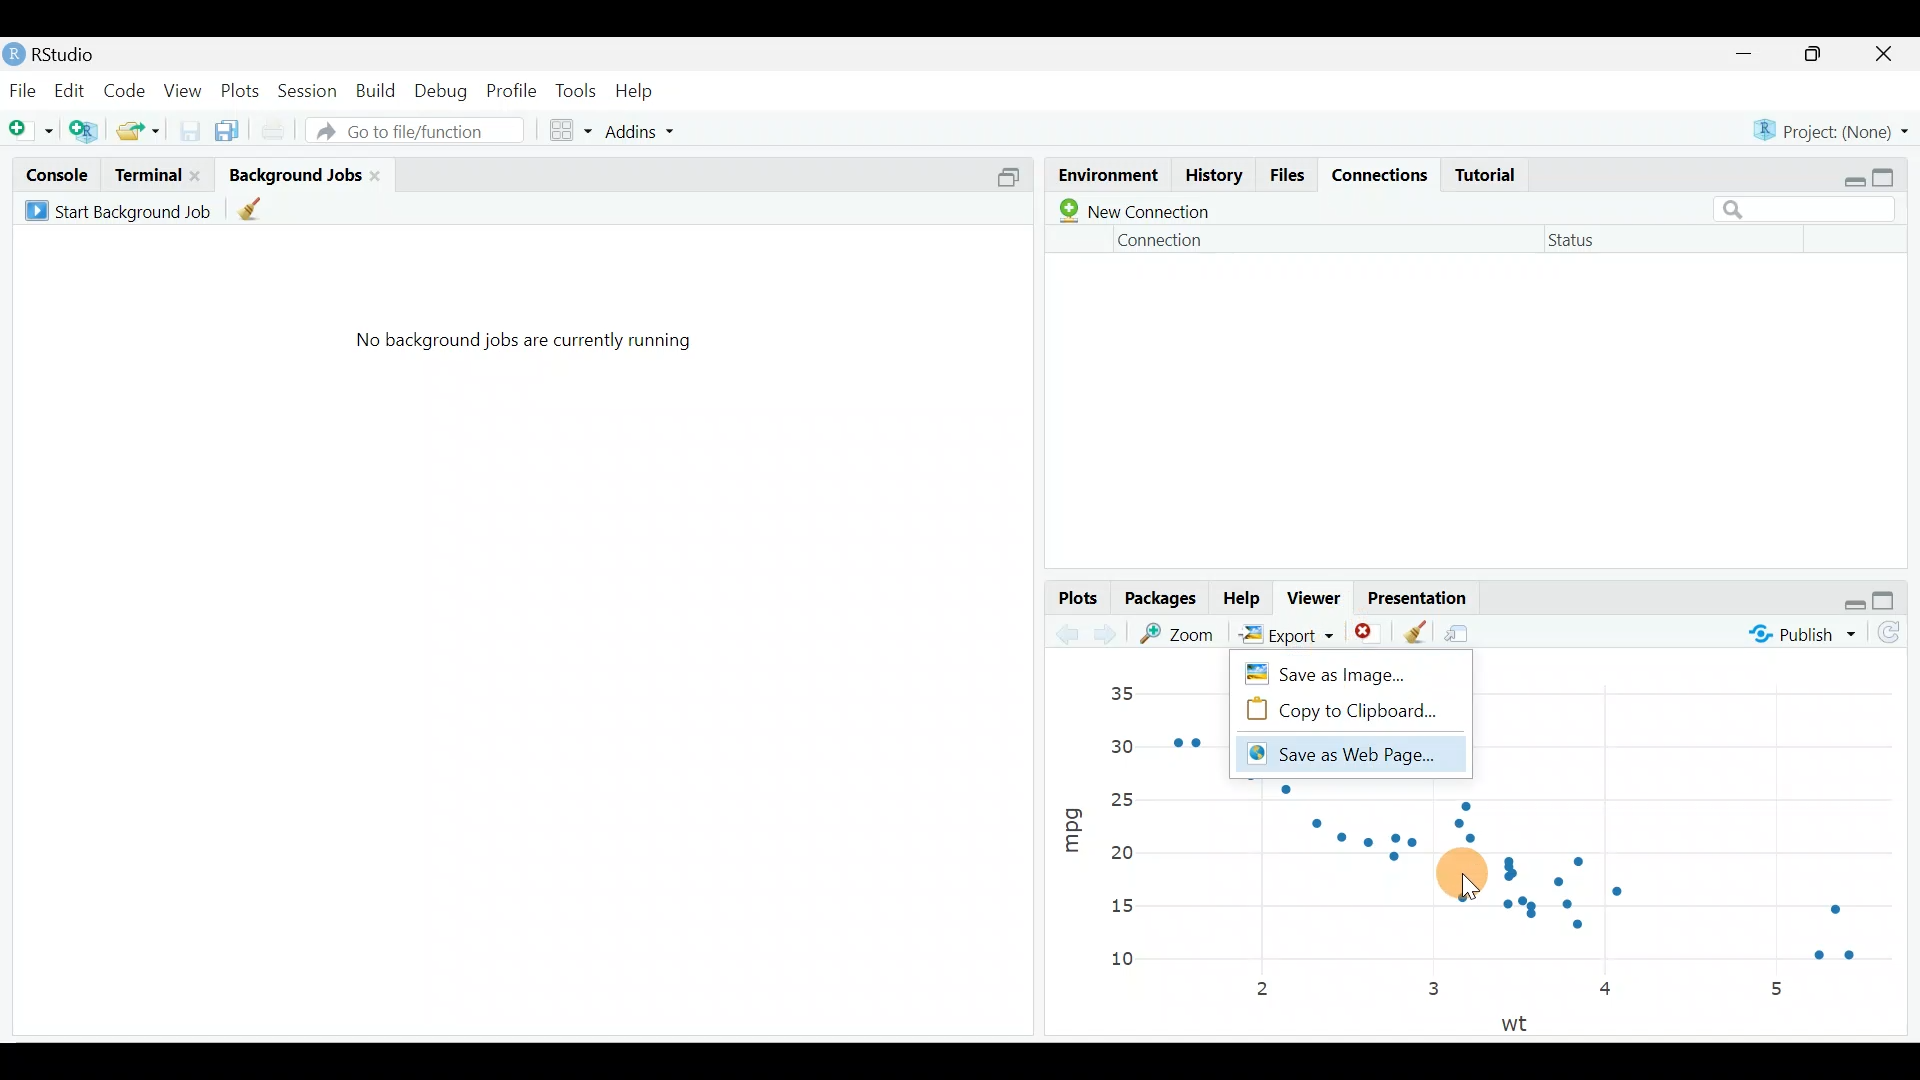  Describe the element at coordinates (1123, 744) in the screenshot. I see `30` at that location.